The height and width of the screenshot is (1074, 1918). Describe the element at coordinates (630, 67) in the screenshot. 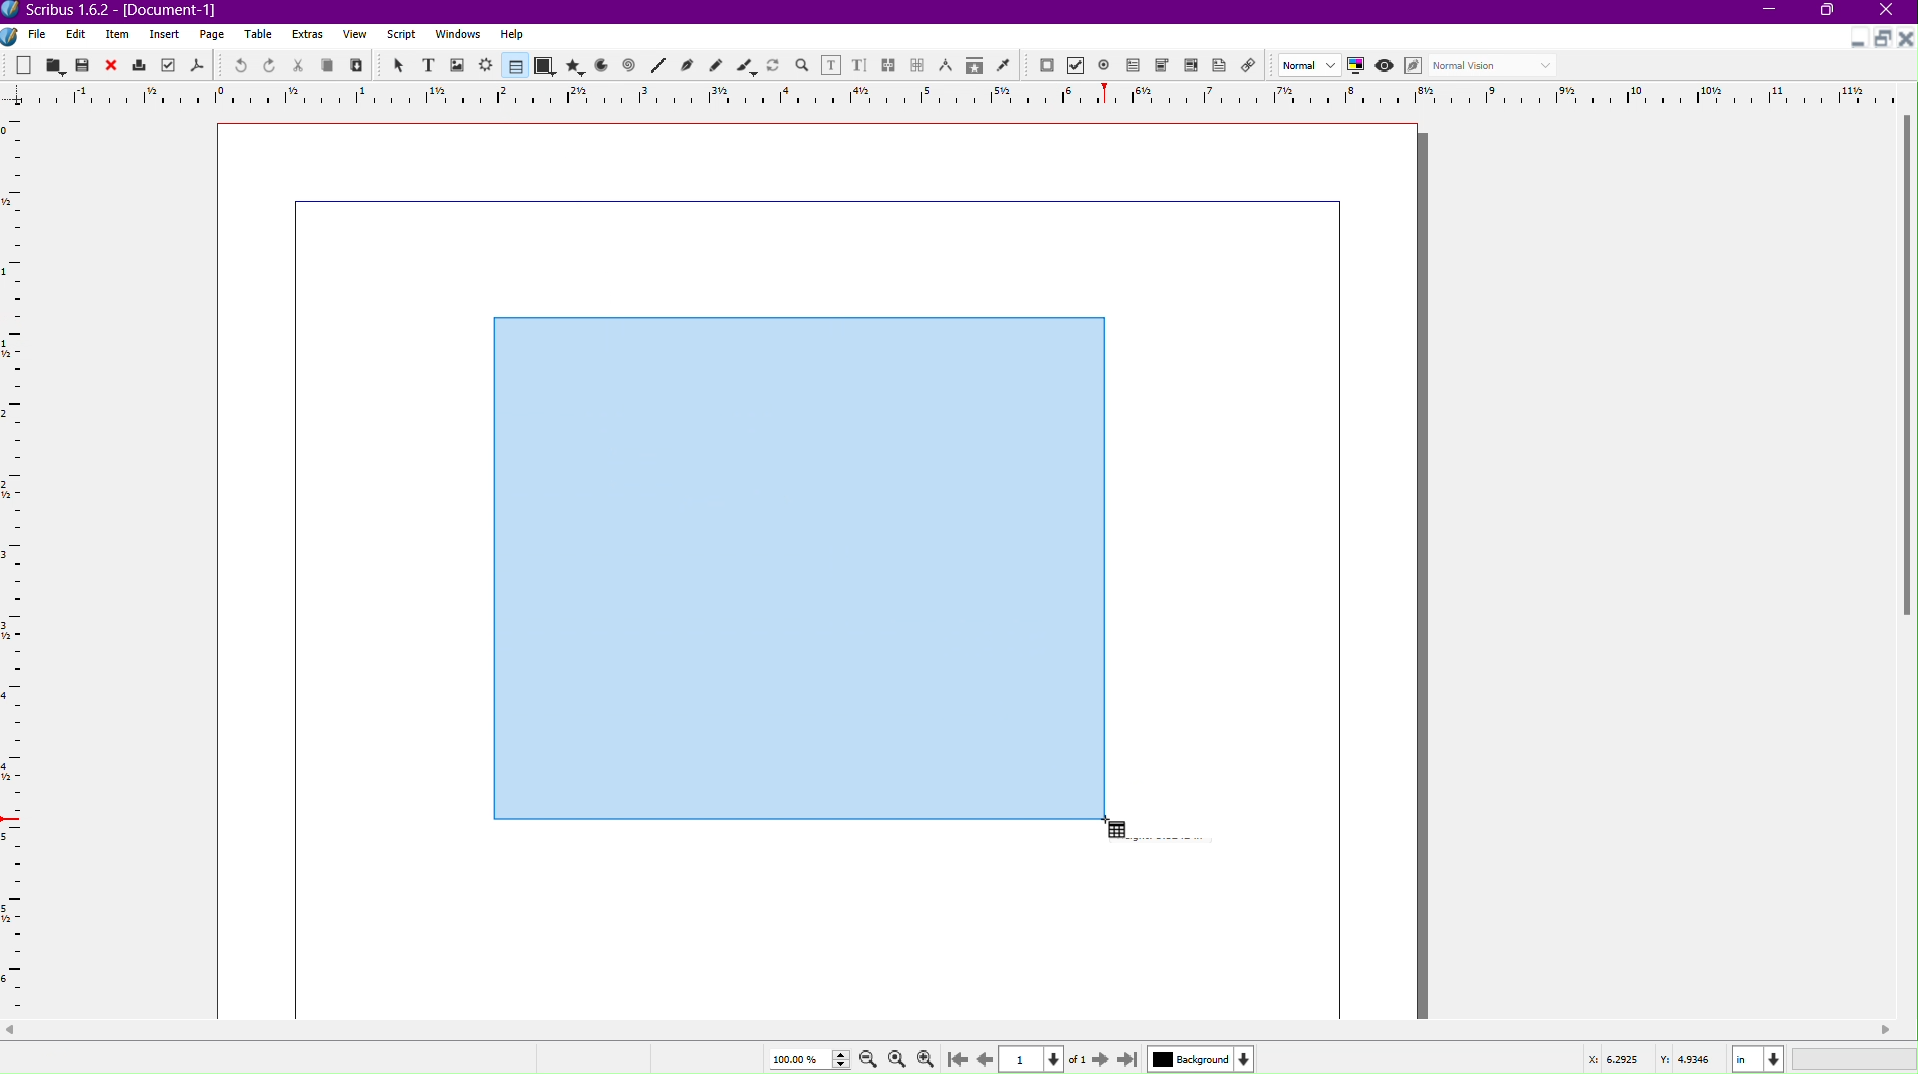

I see `Spiral` at that location.